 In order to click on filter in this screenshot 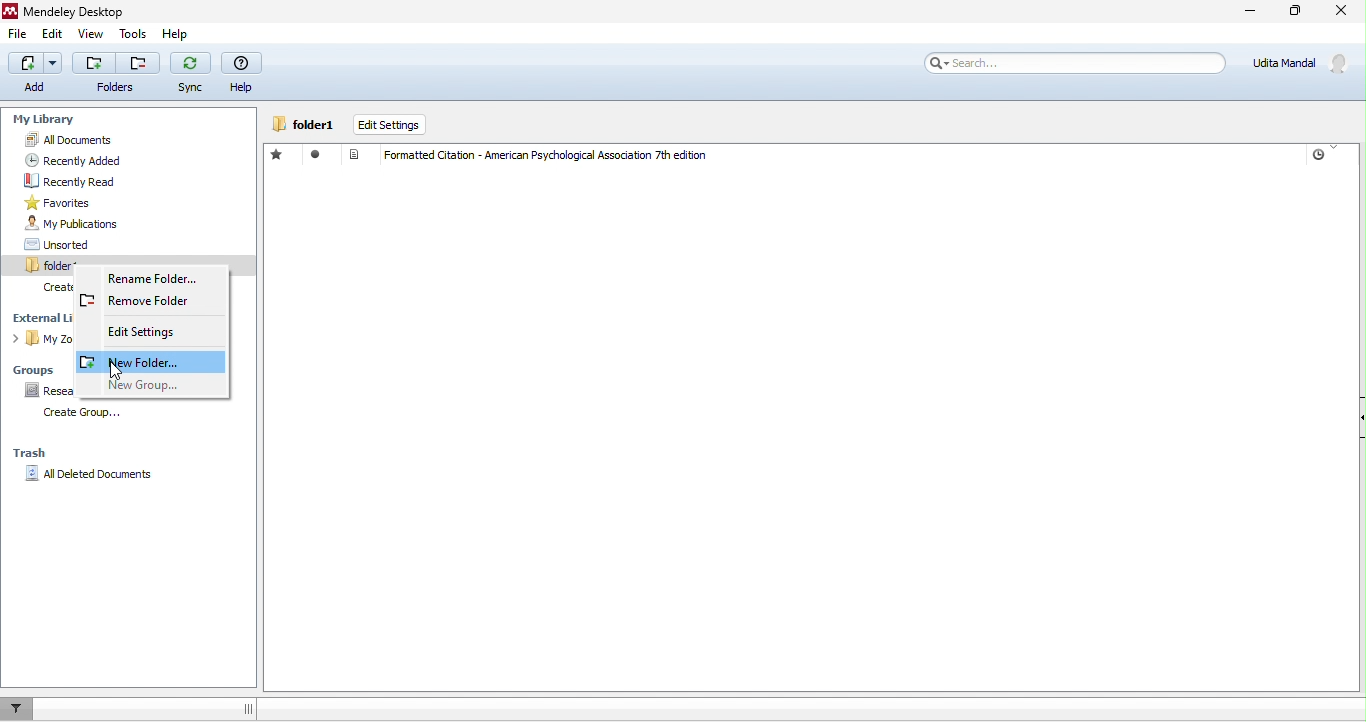, I will do `click(17, 709)`.